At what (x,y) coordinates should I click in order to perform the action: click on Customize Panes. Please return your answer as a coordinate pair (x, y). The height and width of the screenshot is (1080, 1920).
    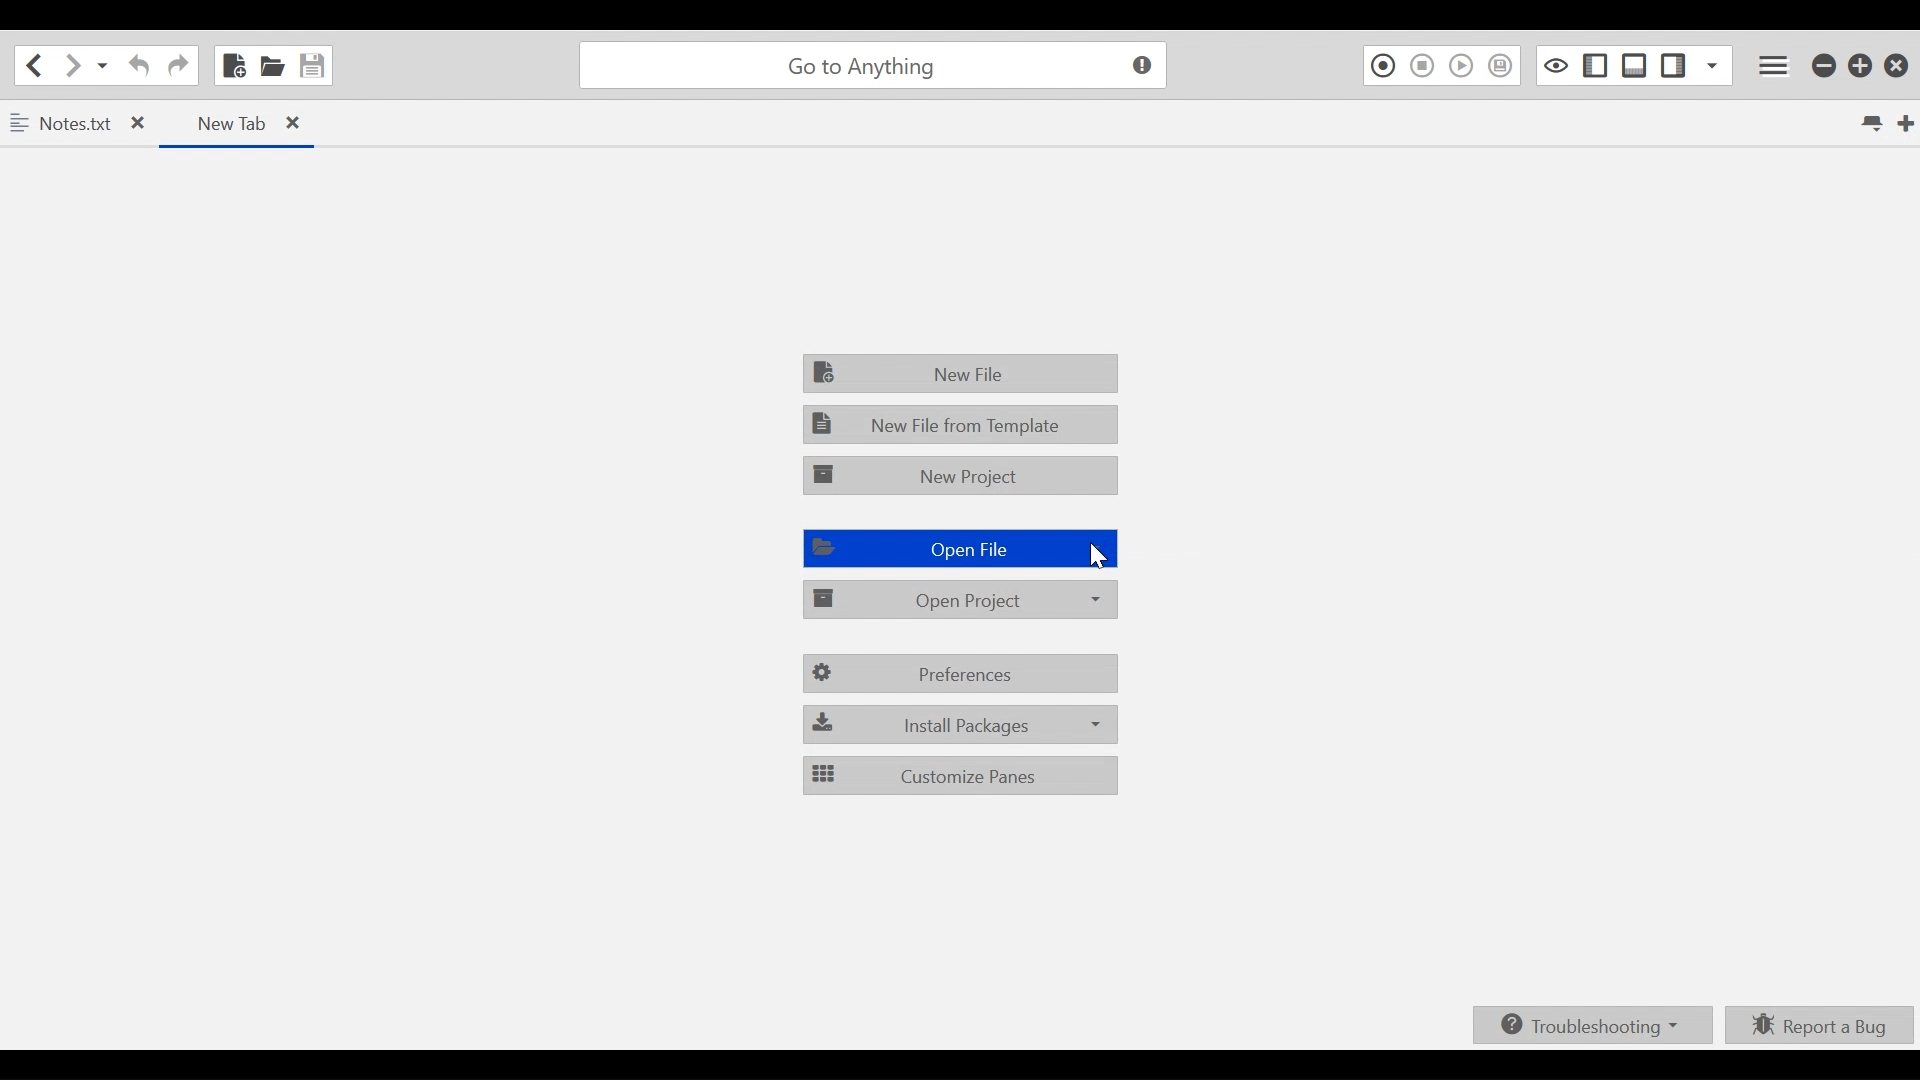
    Looking at the image, I should click on (961, 774).